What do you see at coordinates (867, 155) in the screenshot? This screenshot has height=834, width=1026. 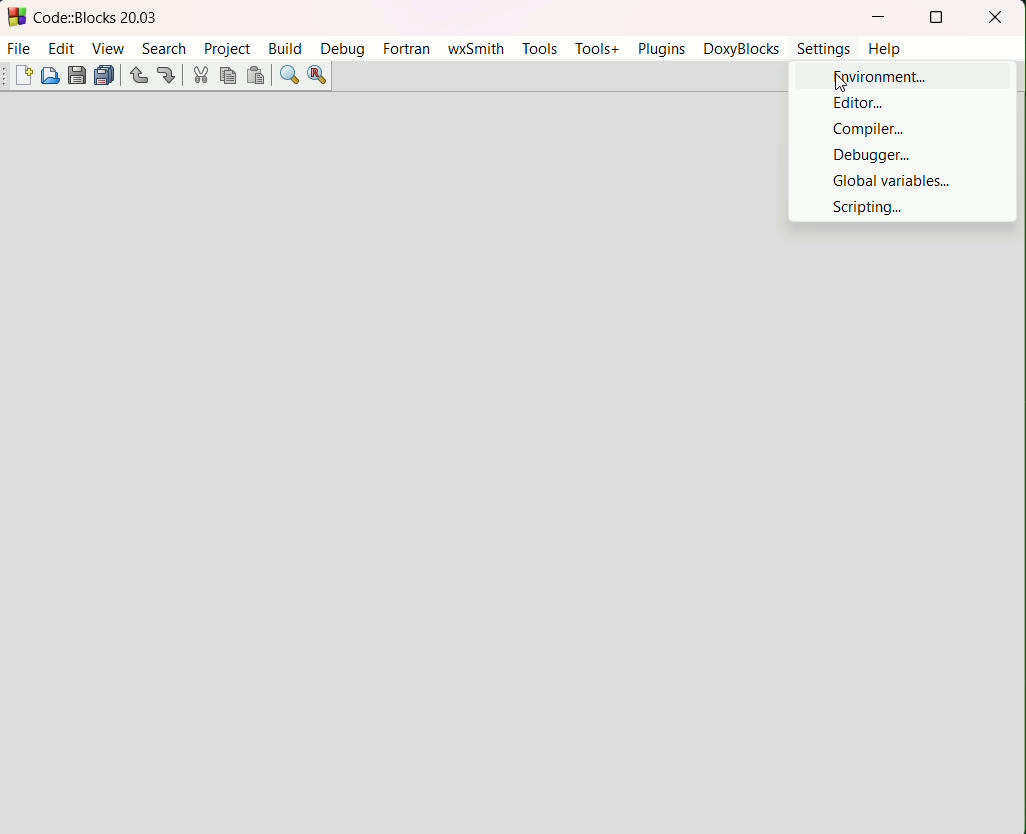 I see `Debugger` at bounding box center [867, 155].